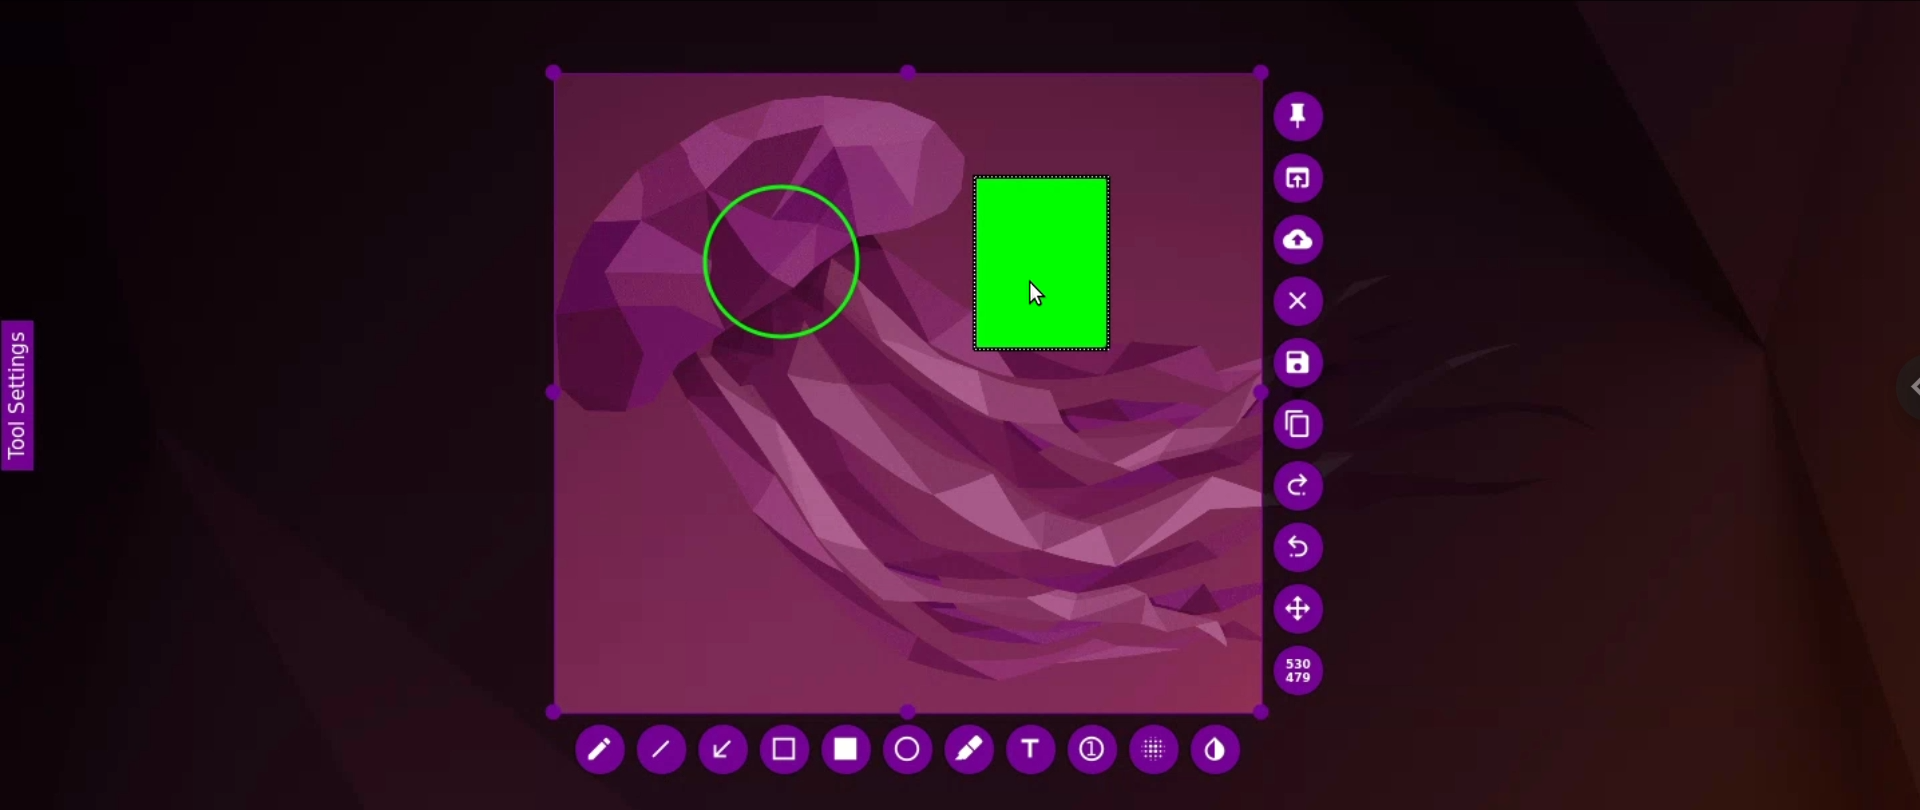 The height and width of the screenshot is (810, 1920). What do you see at coordinates (777, 265) in the screenshot?
I see `circle drawing` at bounding box center [777, 265].